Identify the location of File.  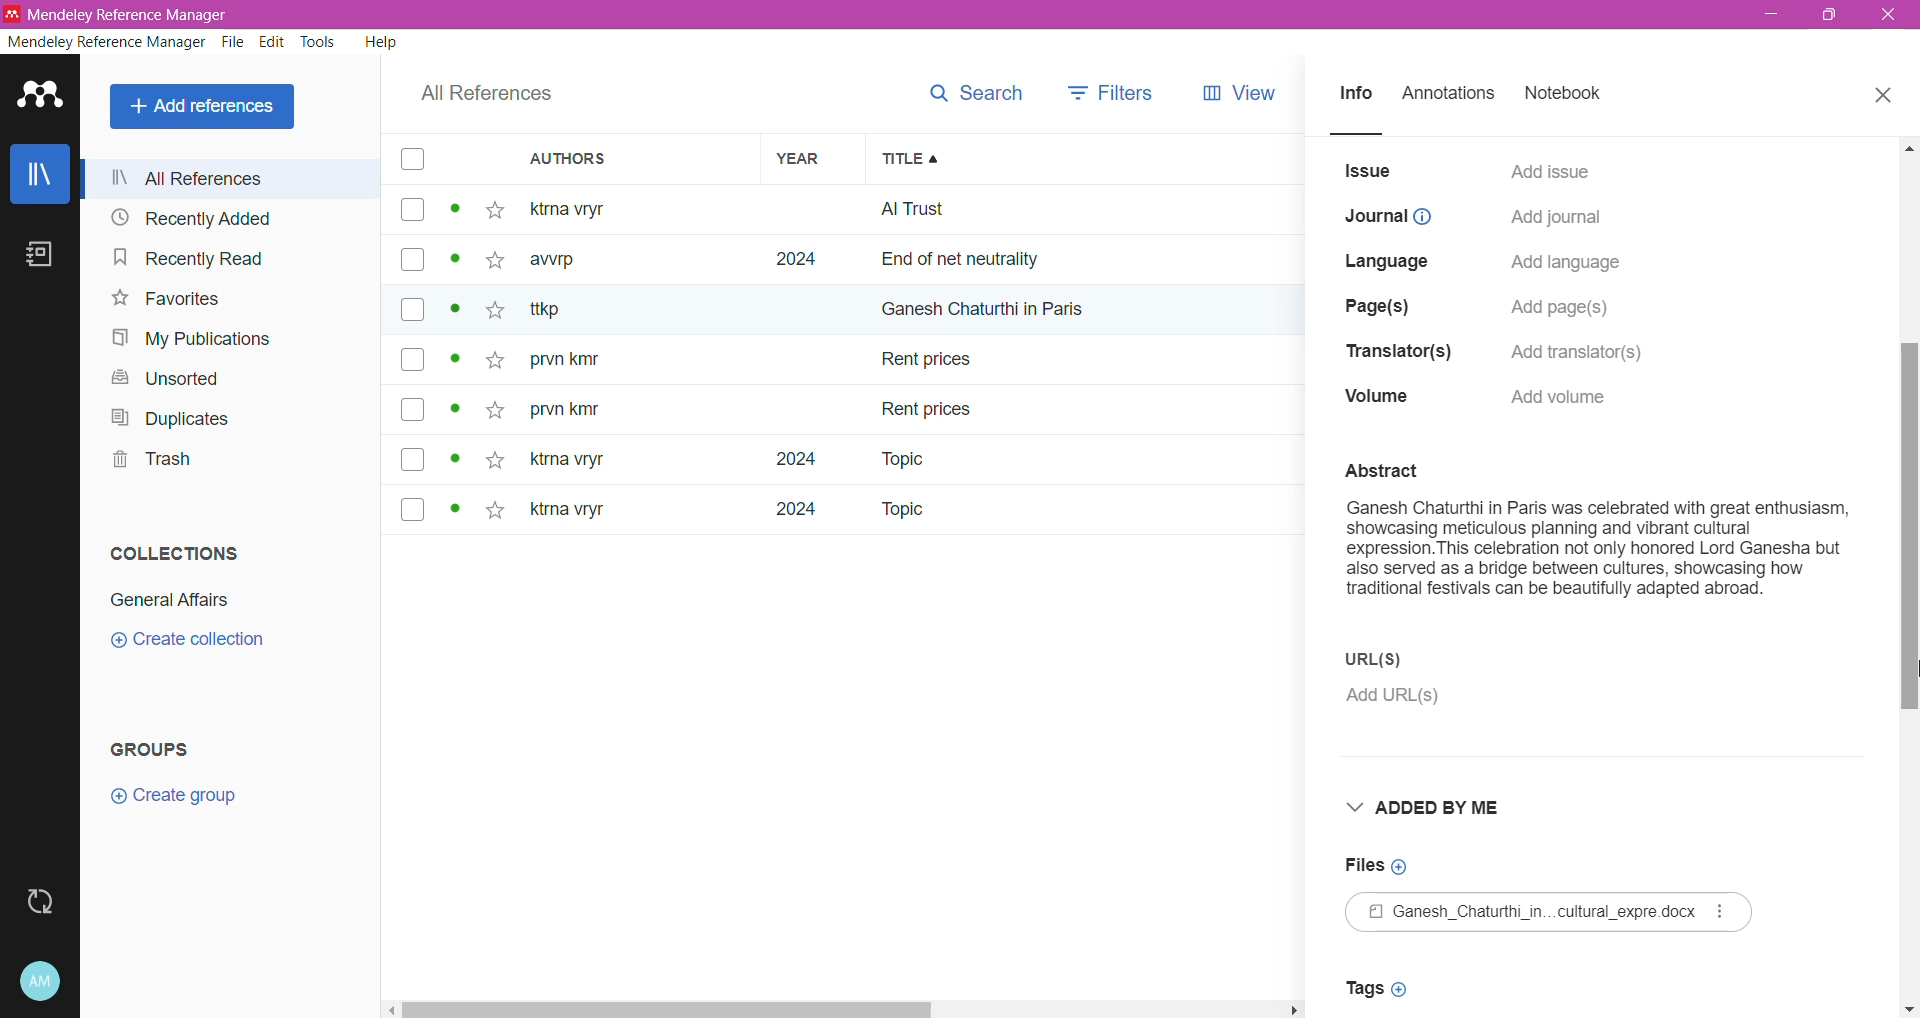
(234, 44).